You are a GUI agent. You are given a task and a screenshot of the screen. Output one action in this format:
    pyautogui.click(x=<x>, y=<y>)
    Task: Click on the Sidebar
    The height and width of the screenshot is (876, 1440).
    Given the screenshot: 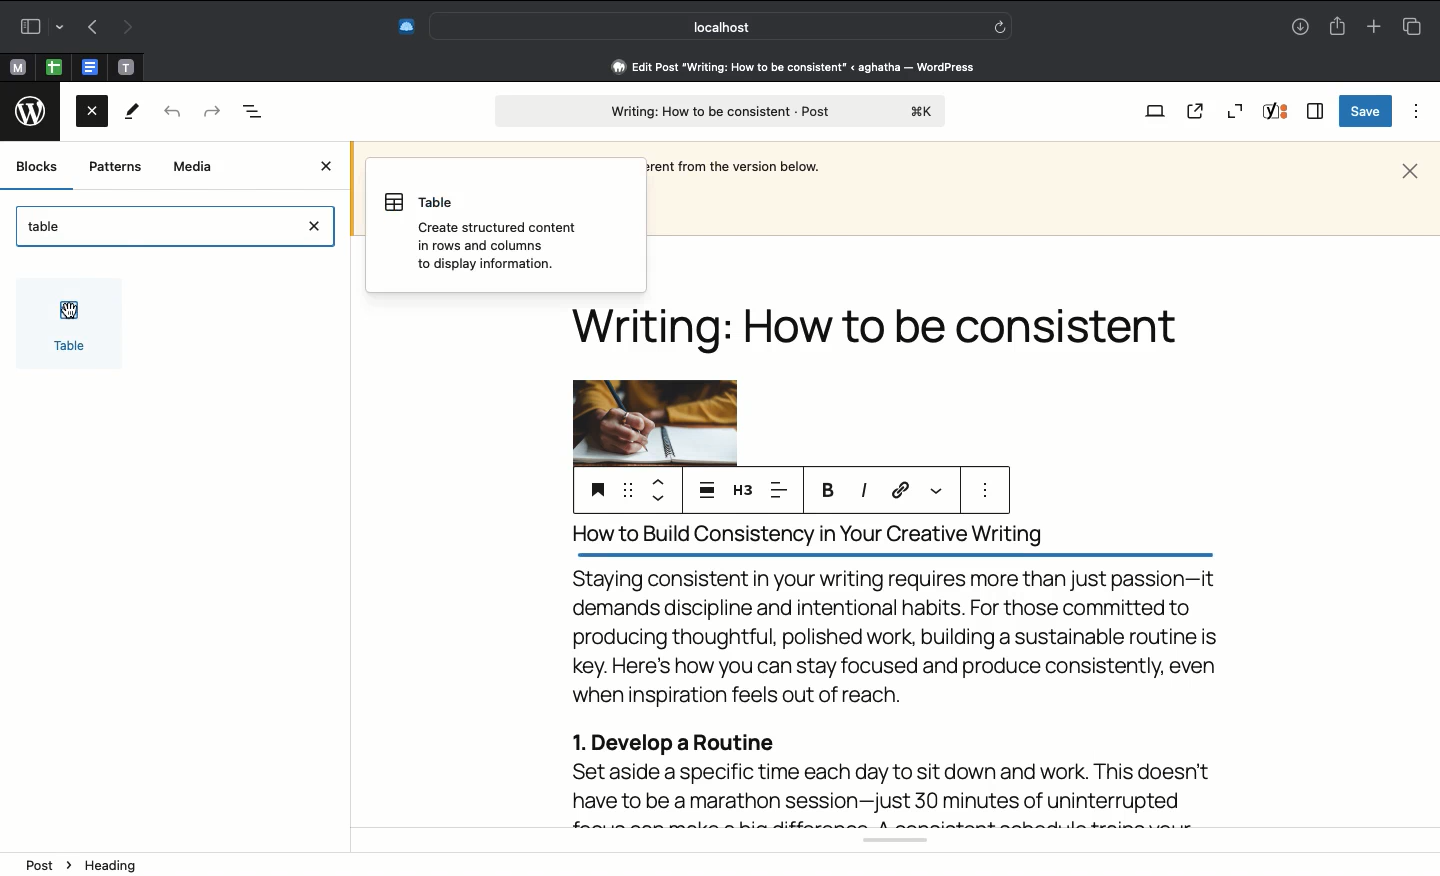 What is the action you would take?
    pyautogui.click(x=37, y=26)
    